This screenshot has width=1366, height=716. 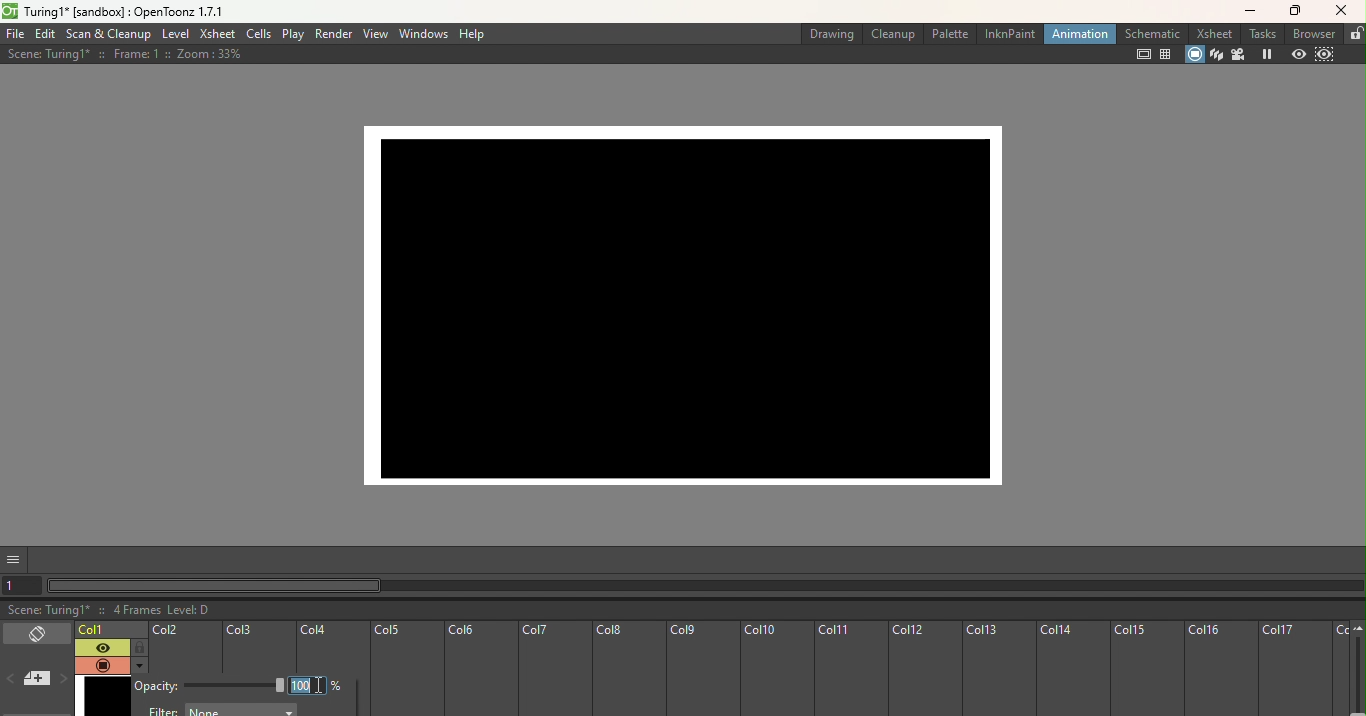 What do you see at coordinates (473, 34) in the screenshot?
I see `Help` at bounding box center [473, 34].